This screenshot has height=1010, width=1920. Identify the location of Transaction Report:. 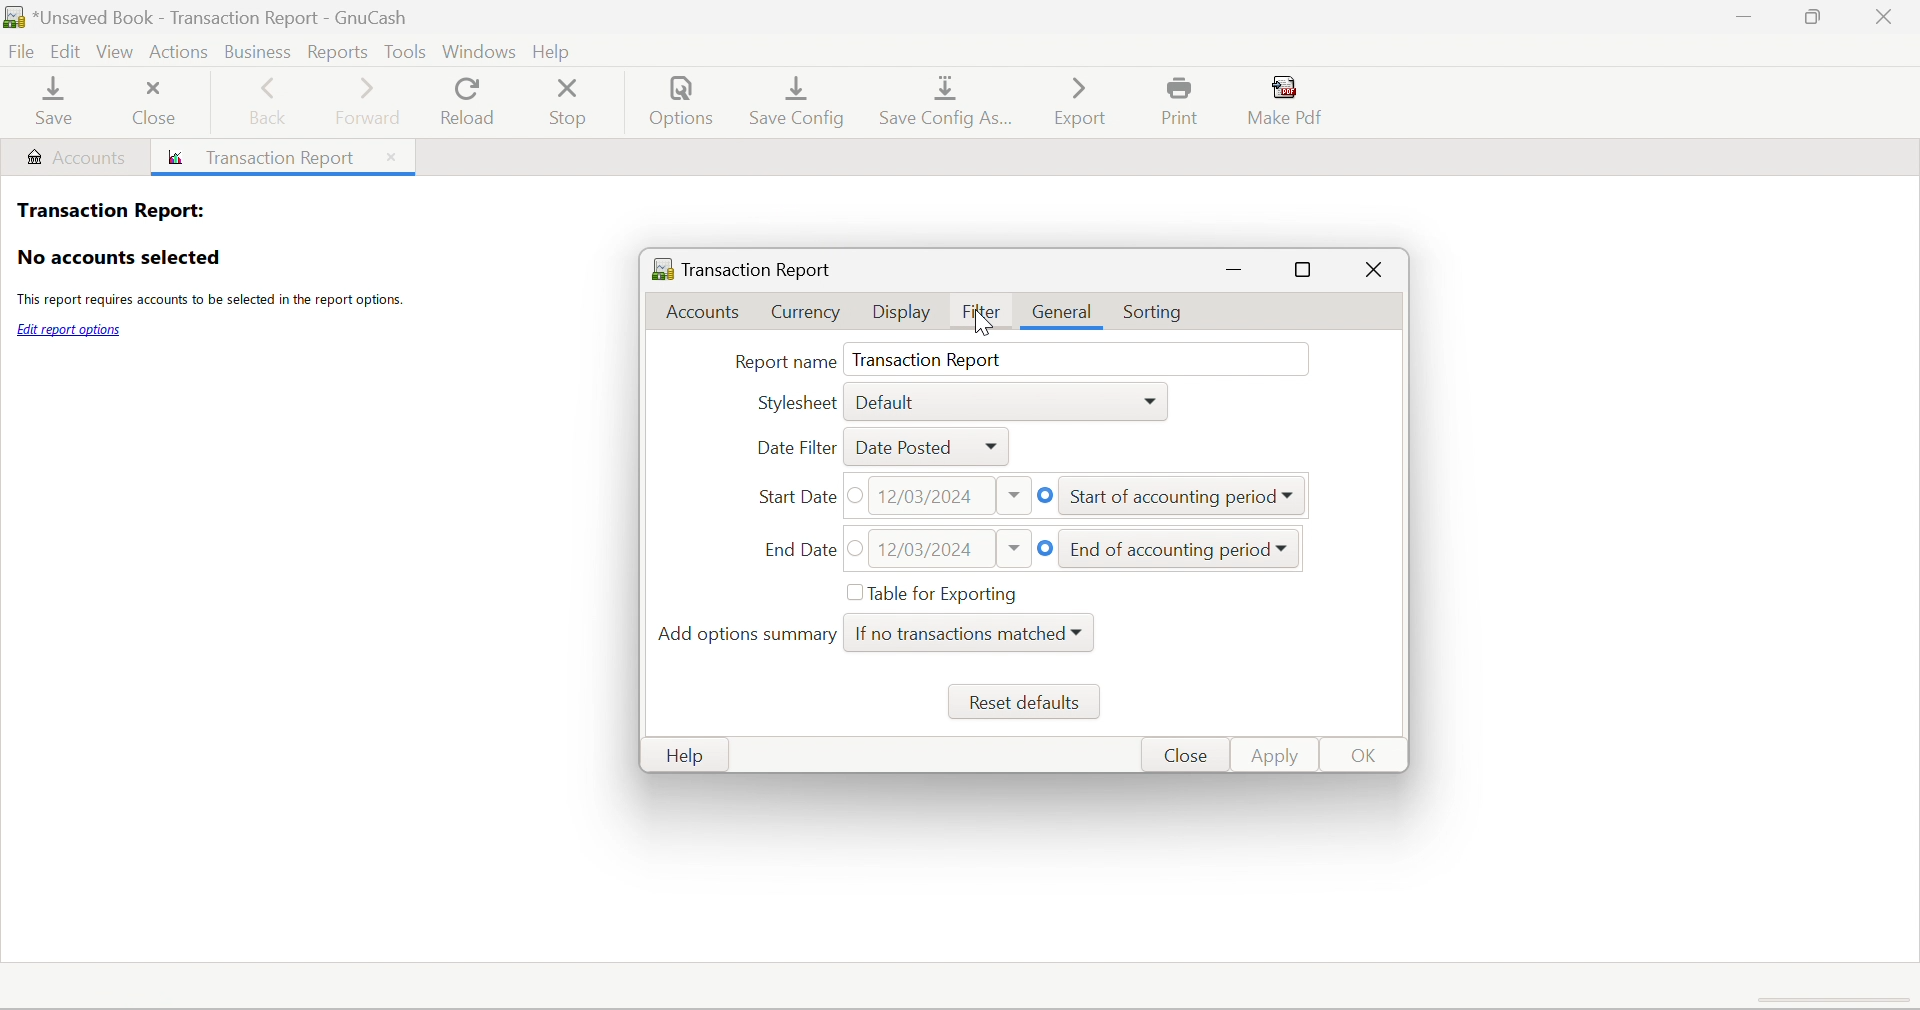
(109, 208).